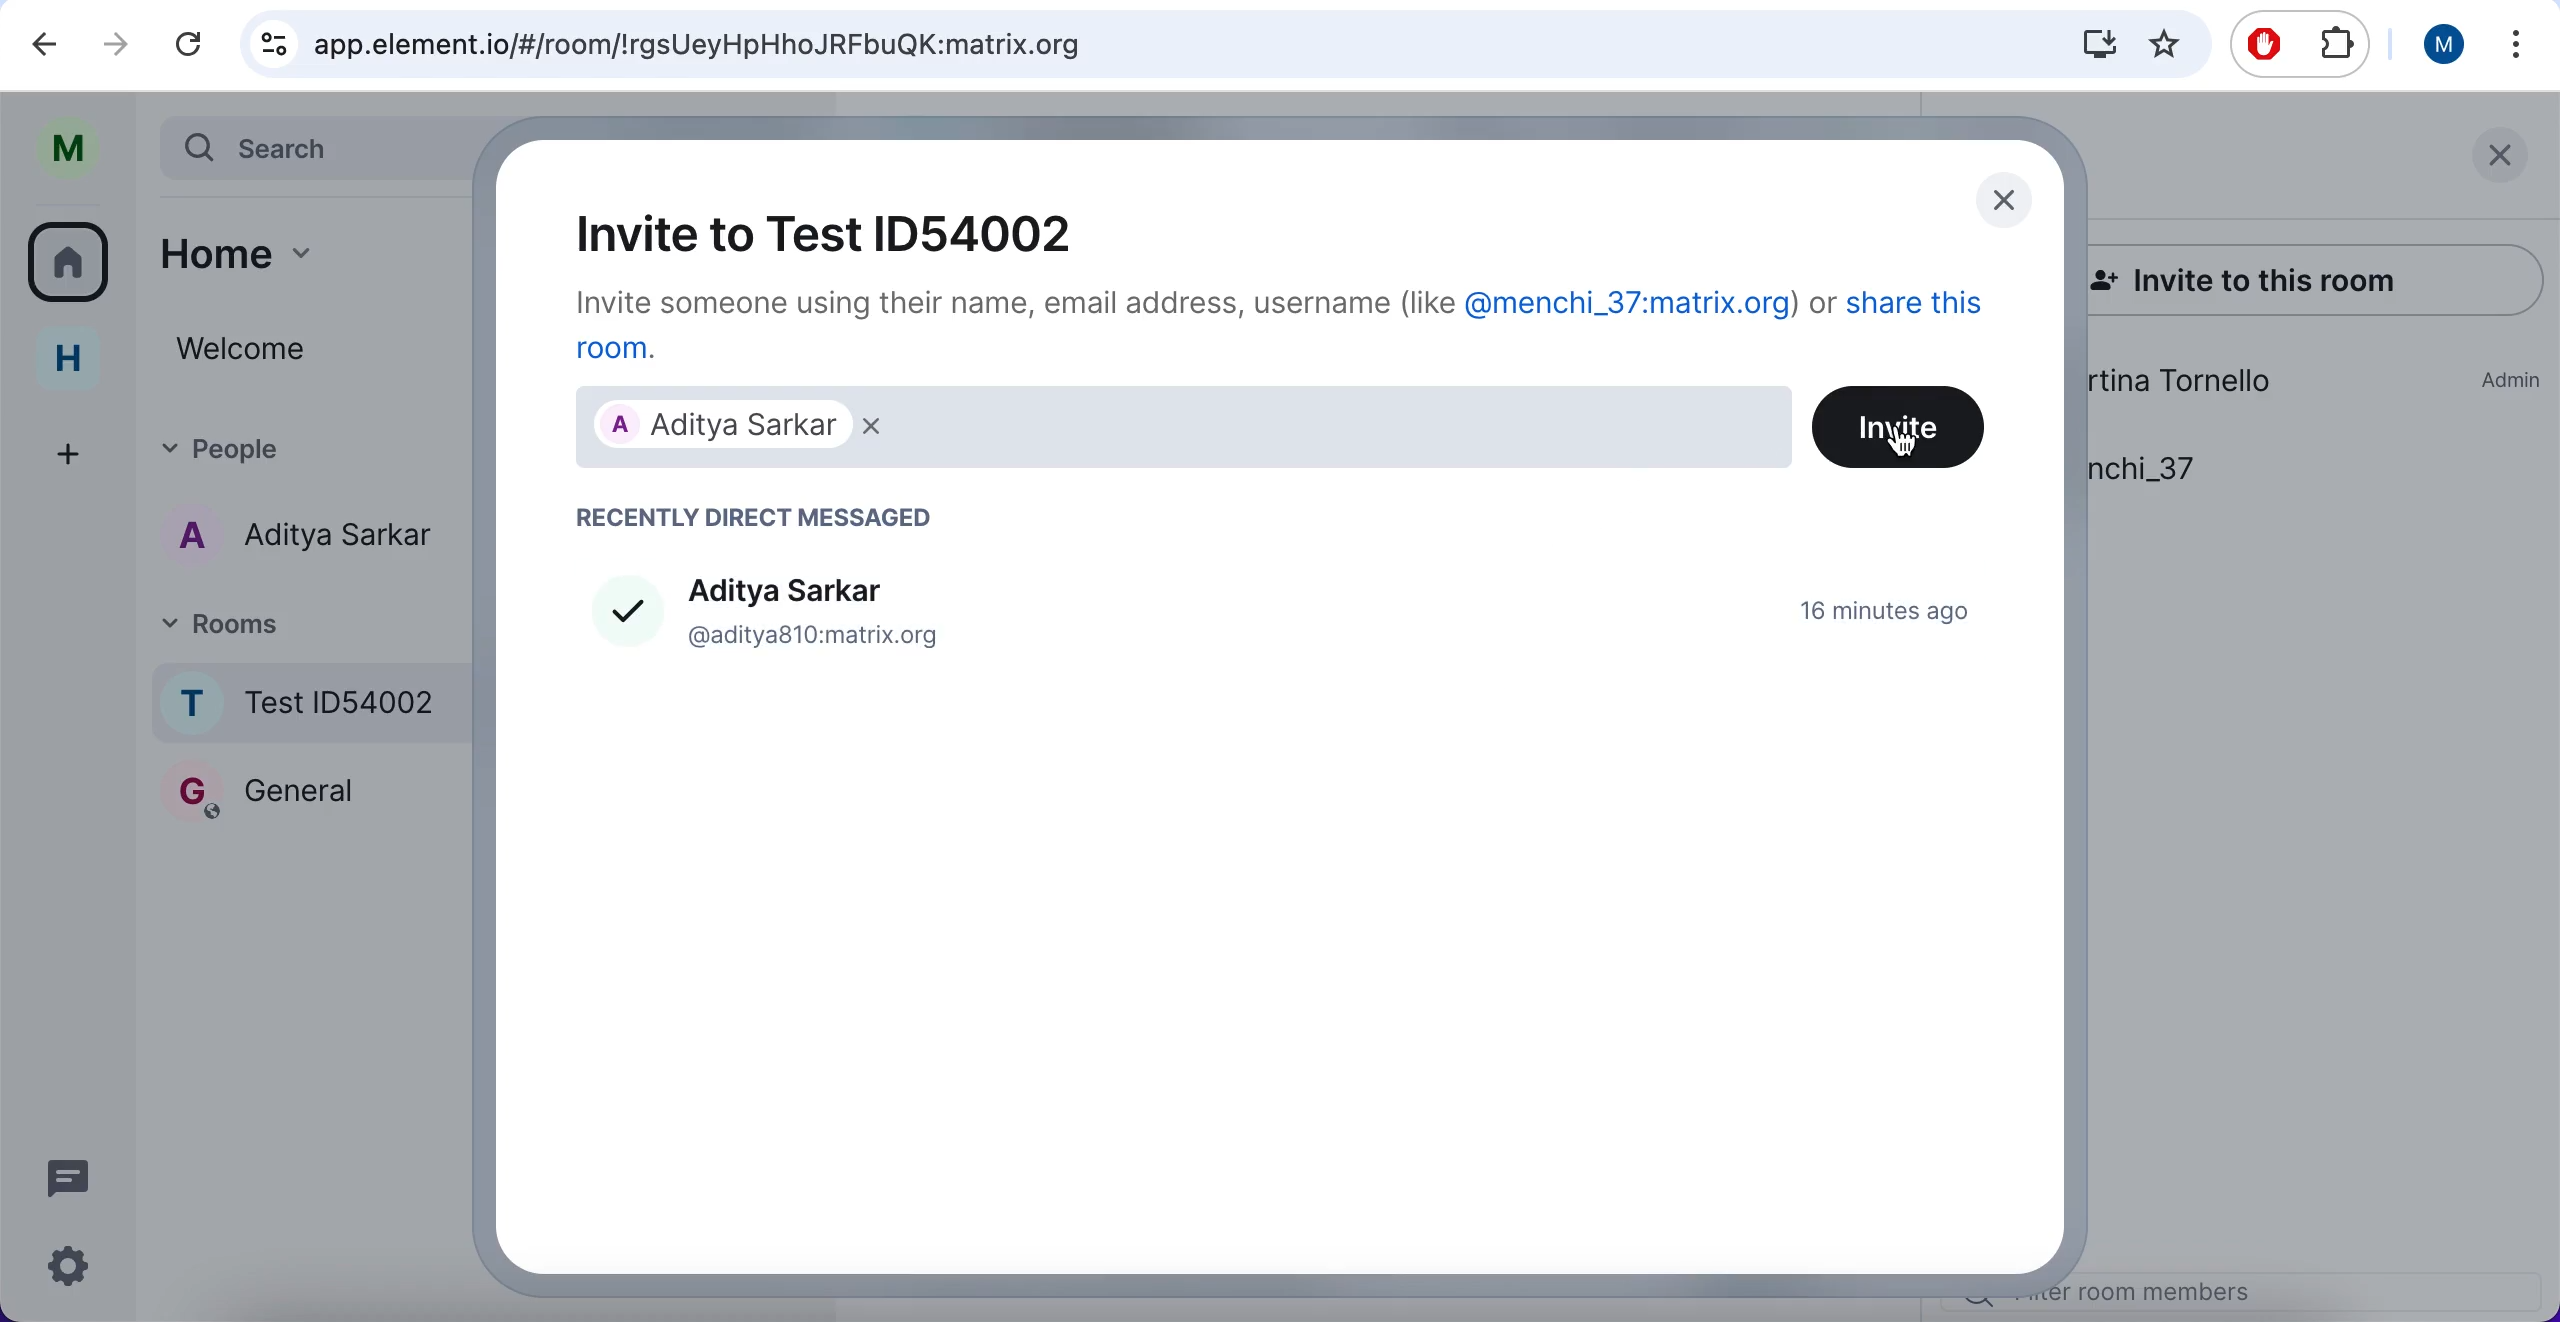 The height and width of the screenshot is (1322, 2560). Describe the element at coordinates (1050, 240) in the screenshot. I see `invite to room` at that location.